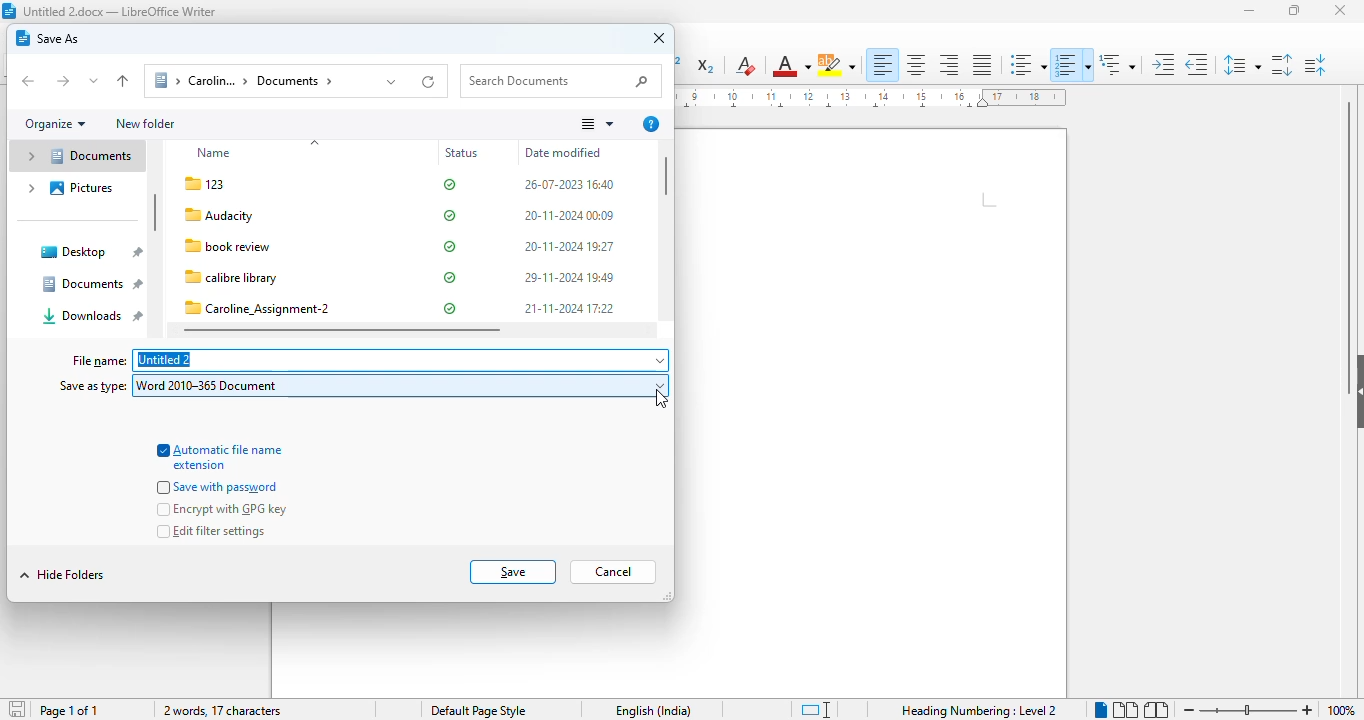 This screenshot has height=720, width=1364. Describe the element at coordinates (745, 66) in the screenshot. I see `clear direct formatting` at that location.